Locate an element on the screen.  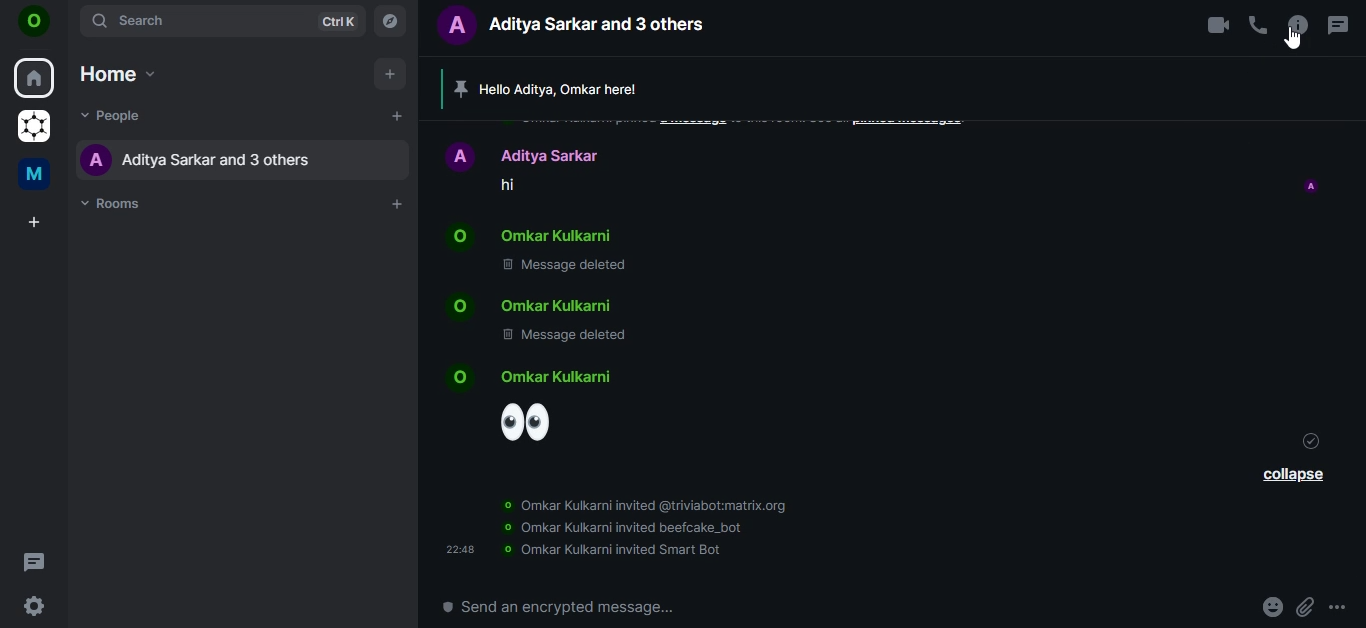
aditya sarkar and 3 others is located at coordinates (581, 26).